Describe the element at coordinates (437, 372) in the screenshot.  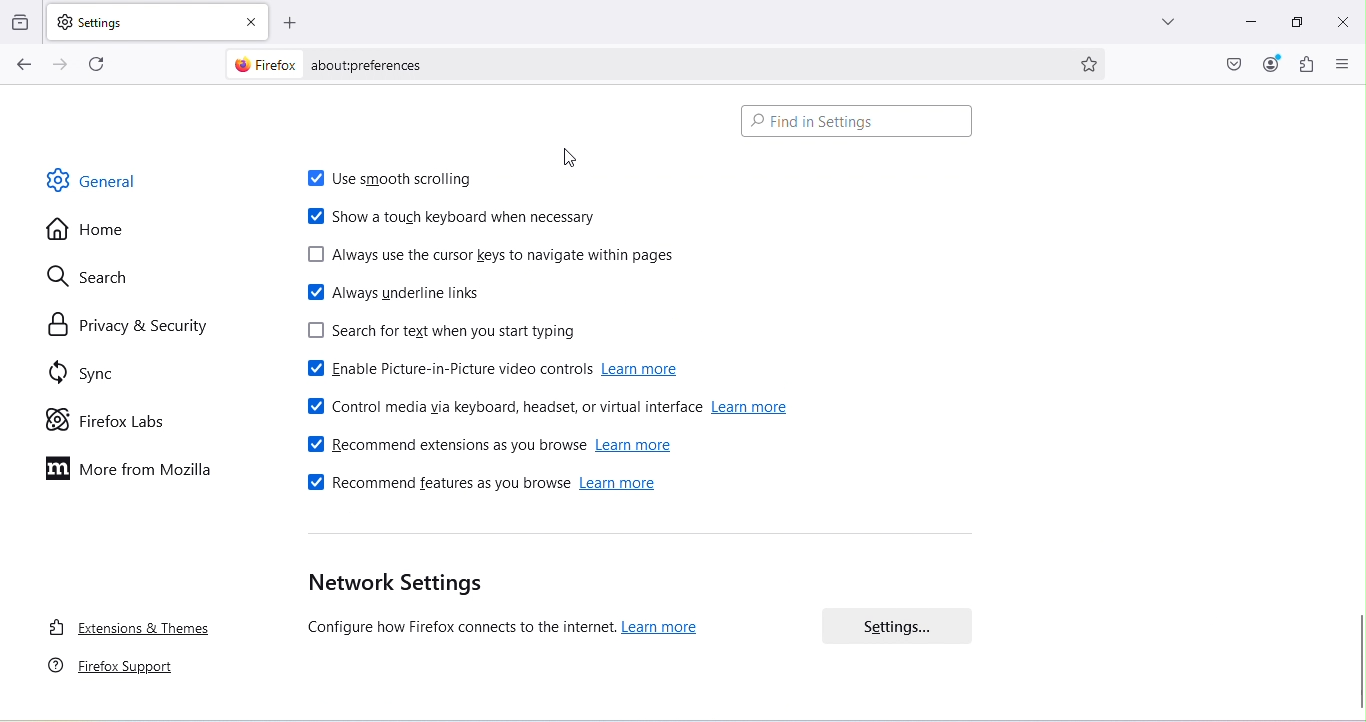
I see `Enable picture-in-picture video controls` at that location.